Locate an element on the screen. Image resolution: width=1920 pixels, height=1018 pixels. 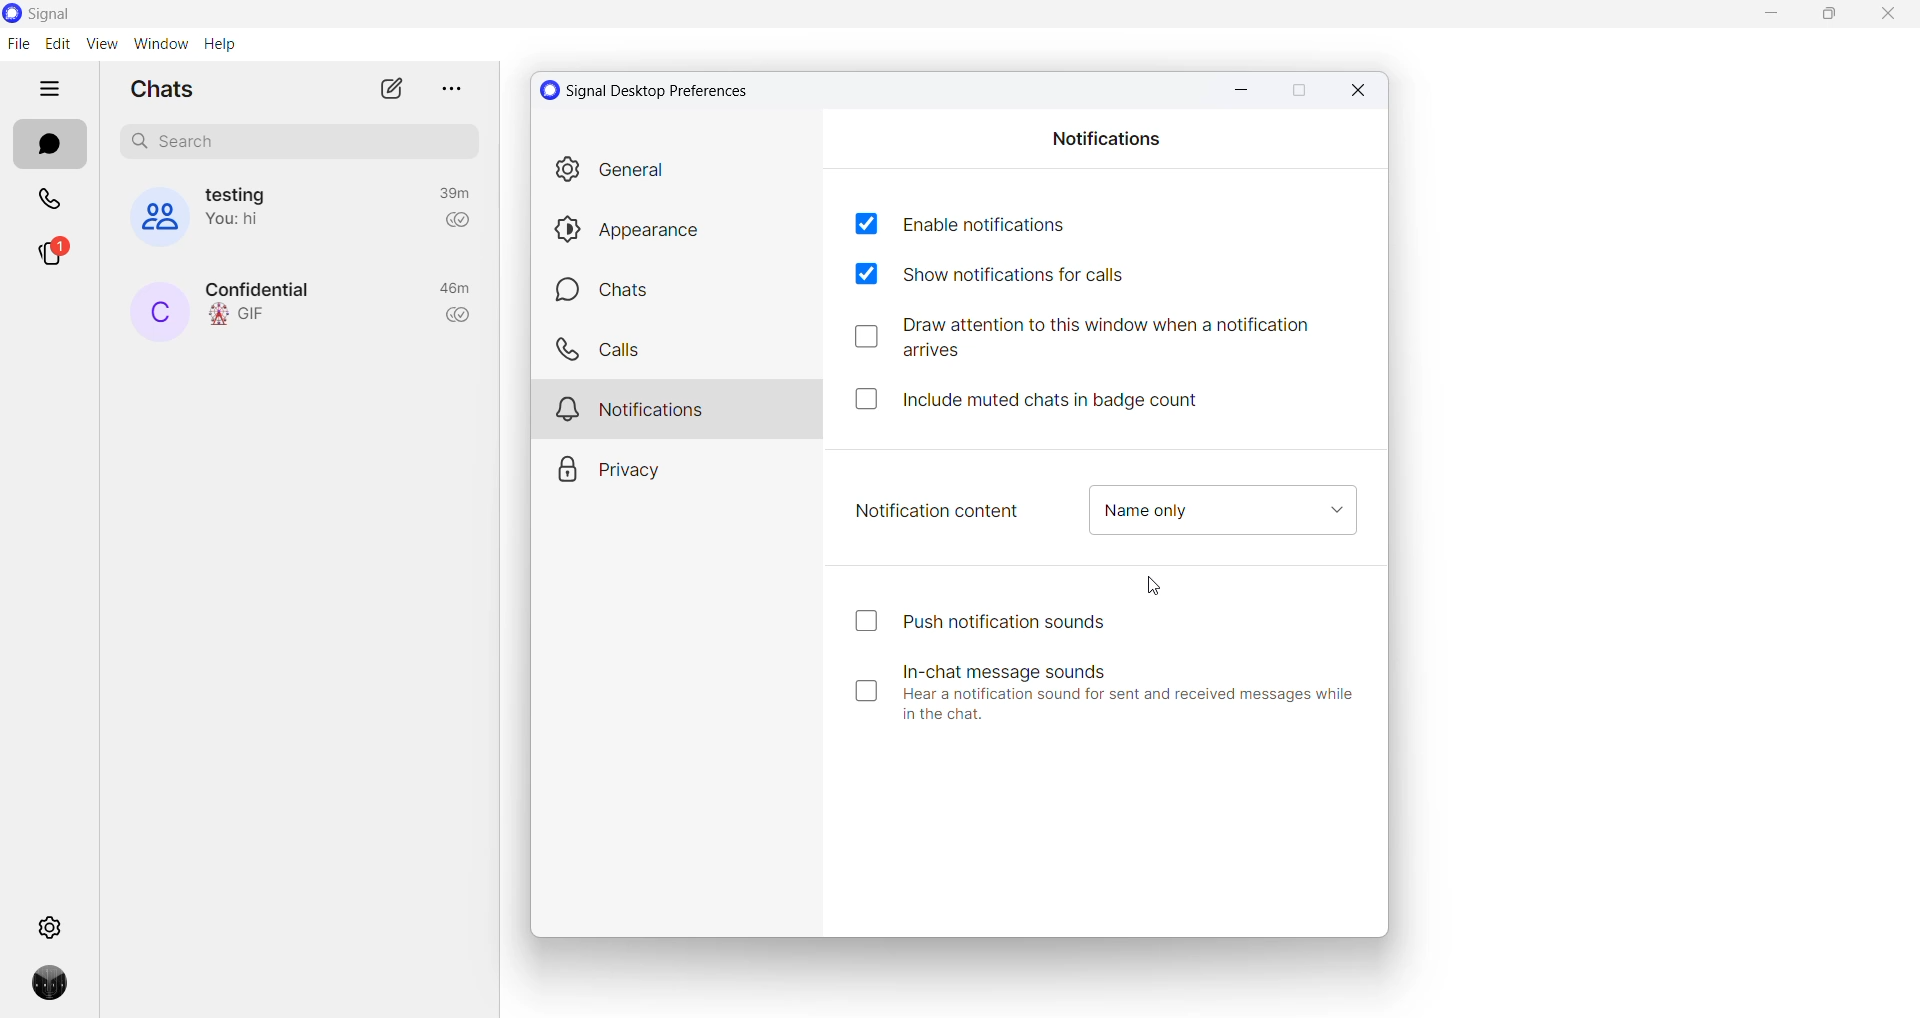
draw attention checkbox is located at coordinates (1096, 338).